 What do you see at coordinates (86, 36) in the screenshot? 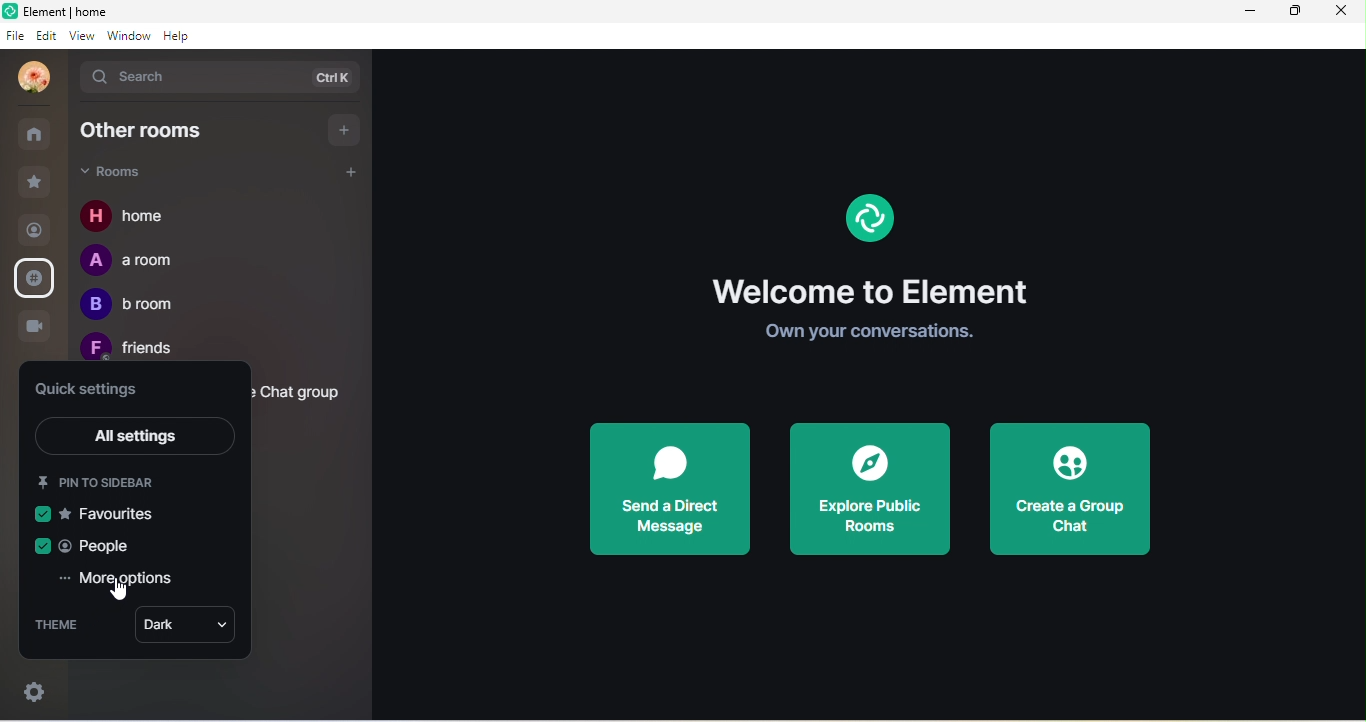
I see `view` at bounding box center [86, 36].